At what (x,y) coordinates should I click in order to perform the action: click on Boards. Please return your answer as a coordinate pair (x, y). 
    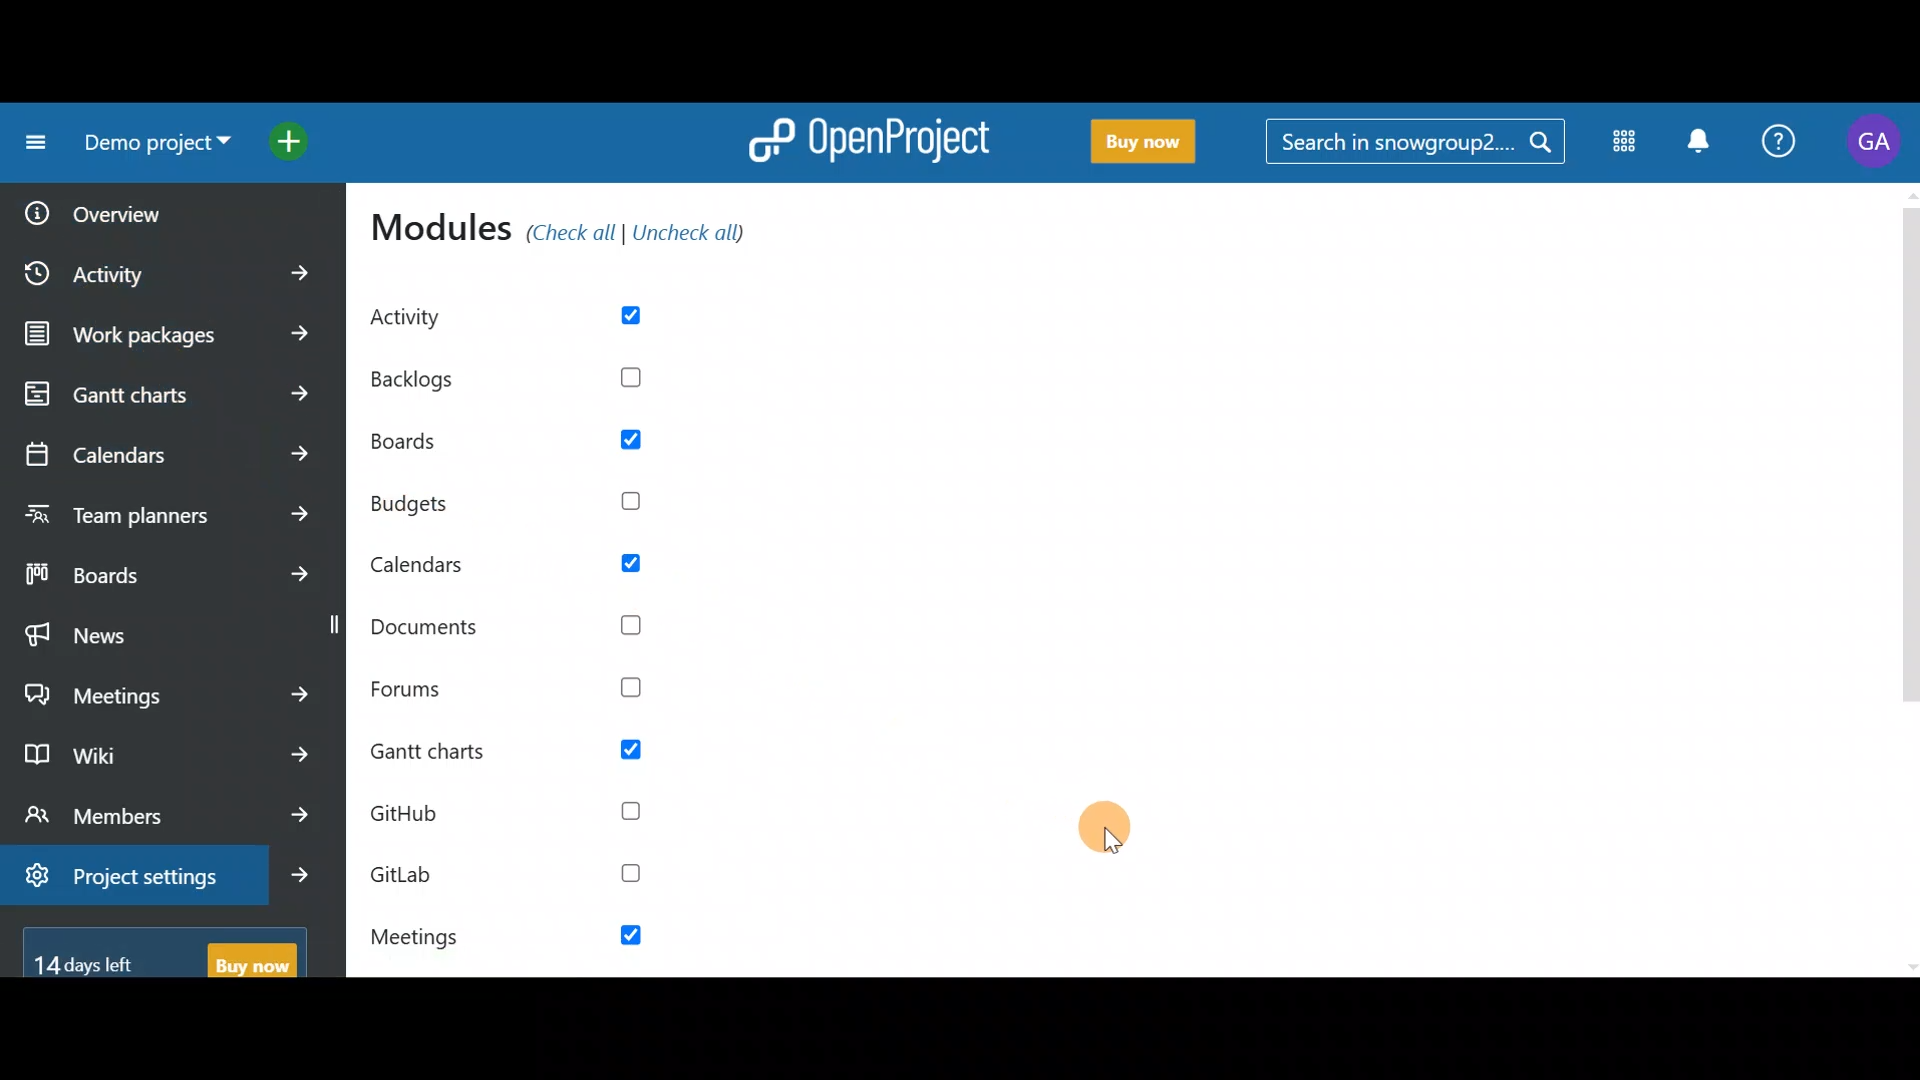
    Looking at the image, I should click on (522, 444).